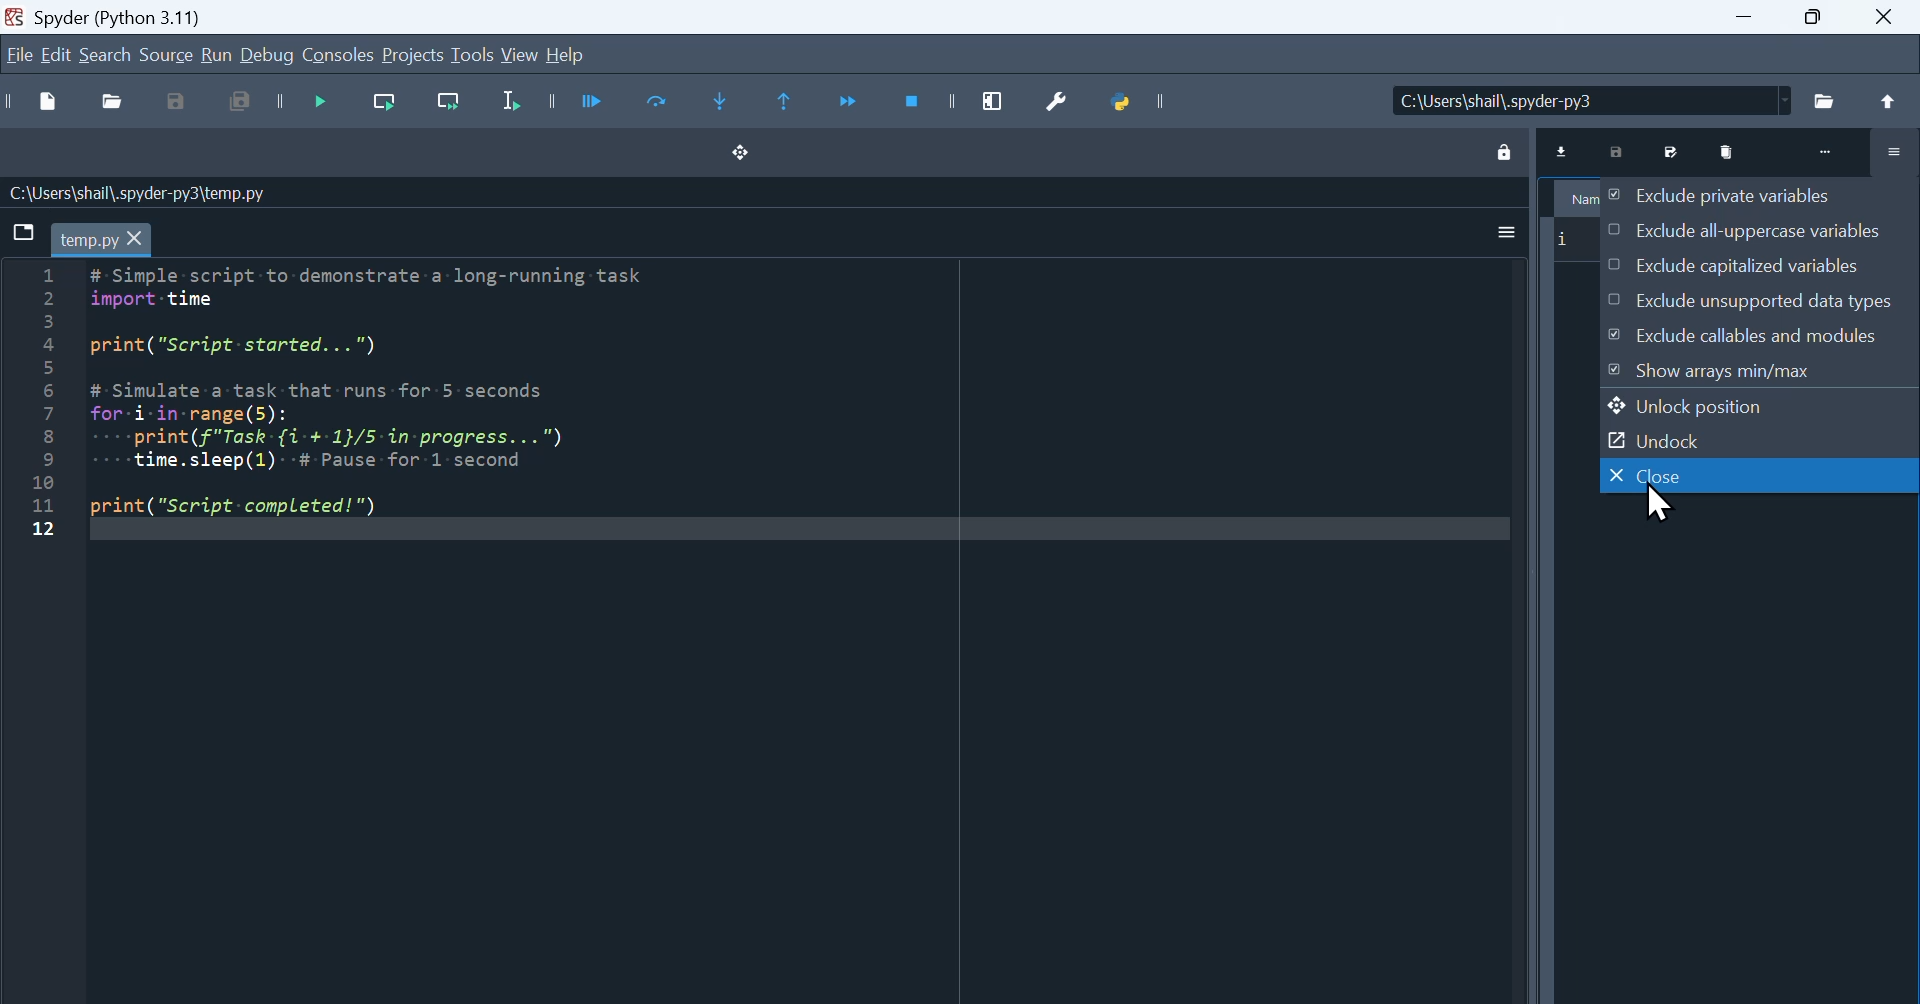 The height and width of the screenshot is (1004, 1920). I want to click on Exclude all-uppercase variables, so click(1760, 228).